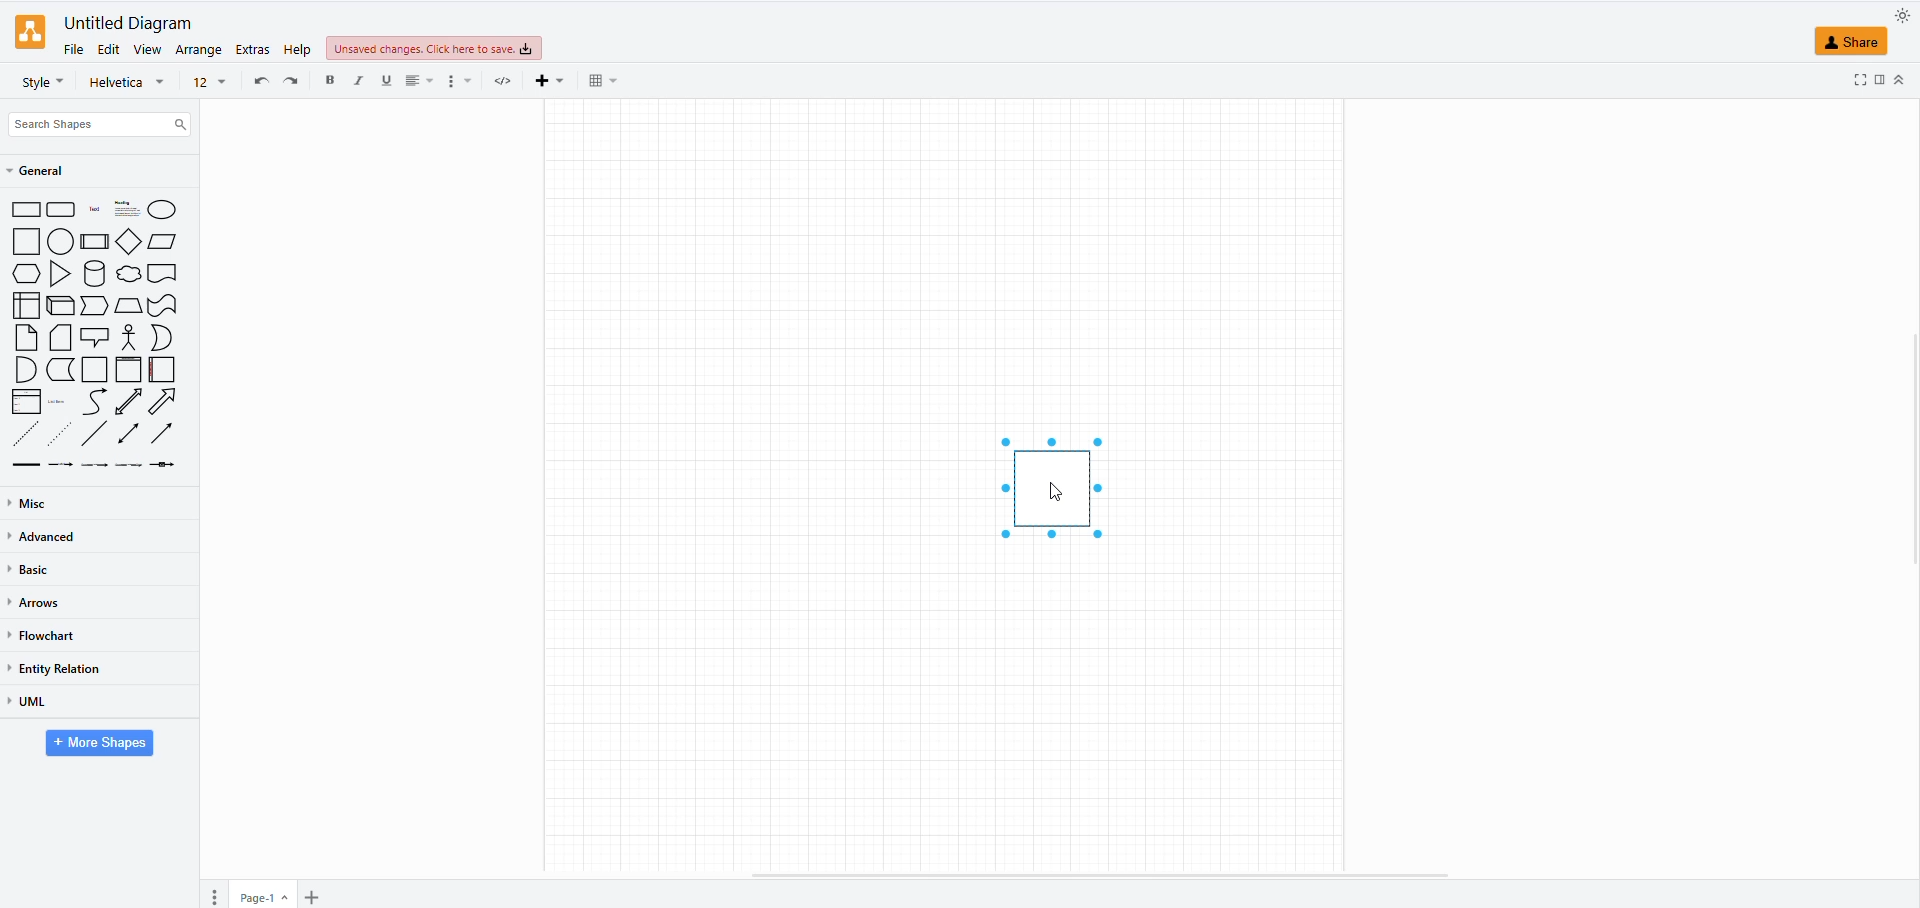  Describe the element at coordinates (603, 80) in the screenshot. I see `table` at that location.